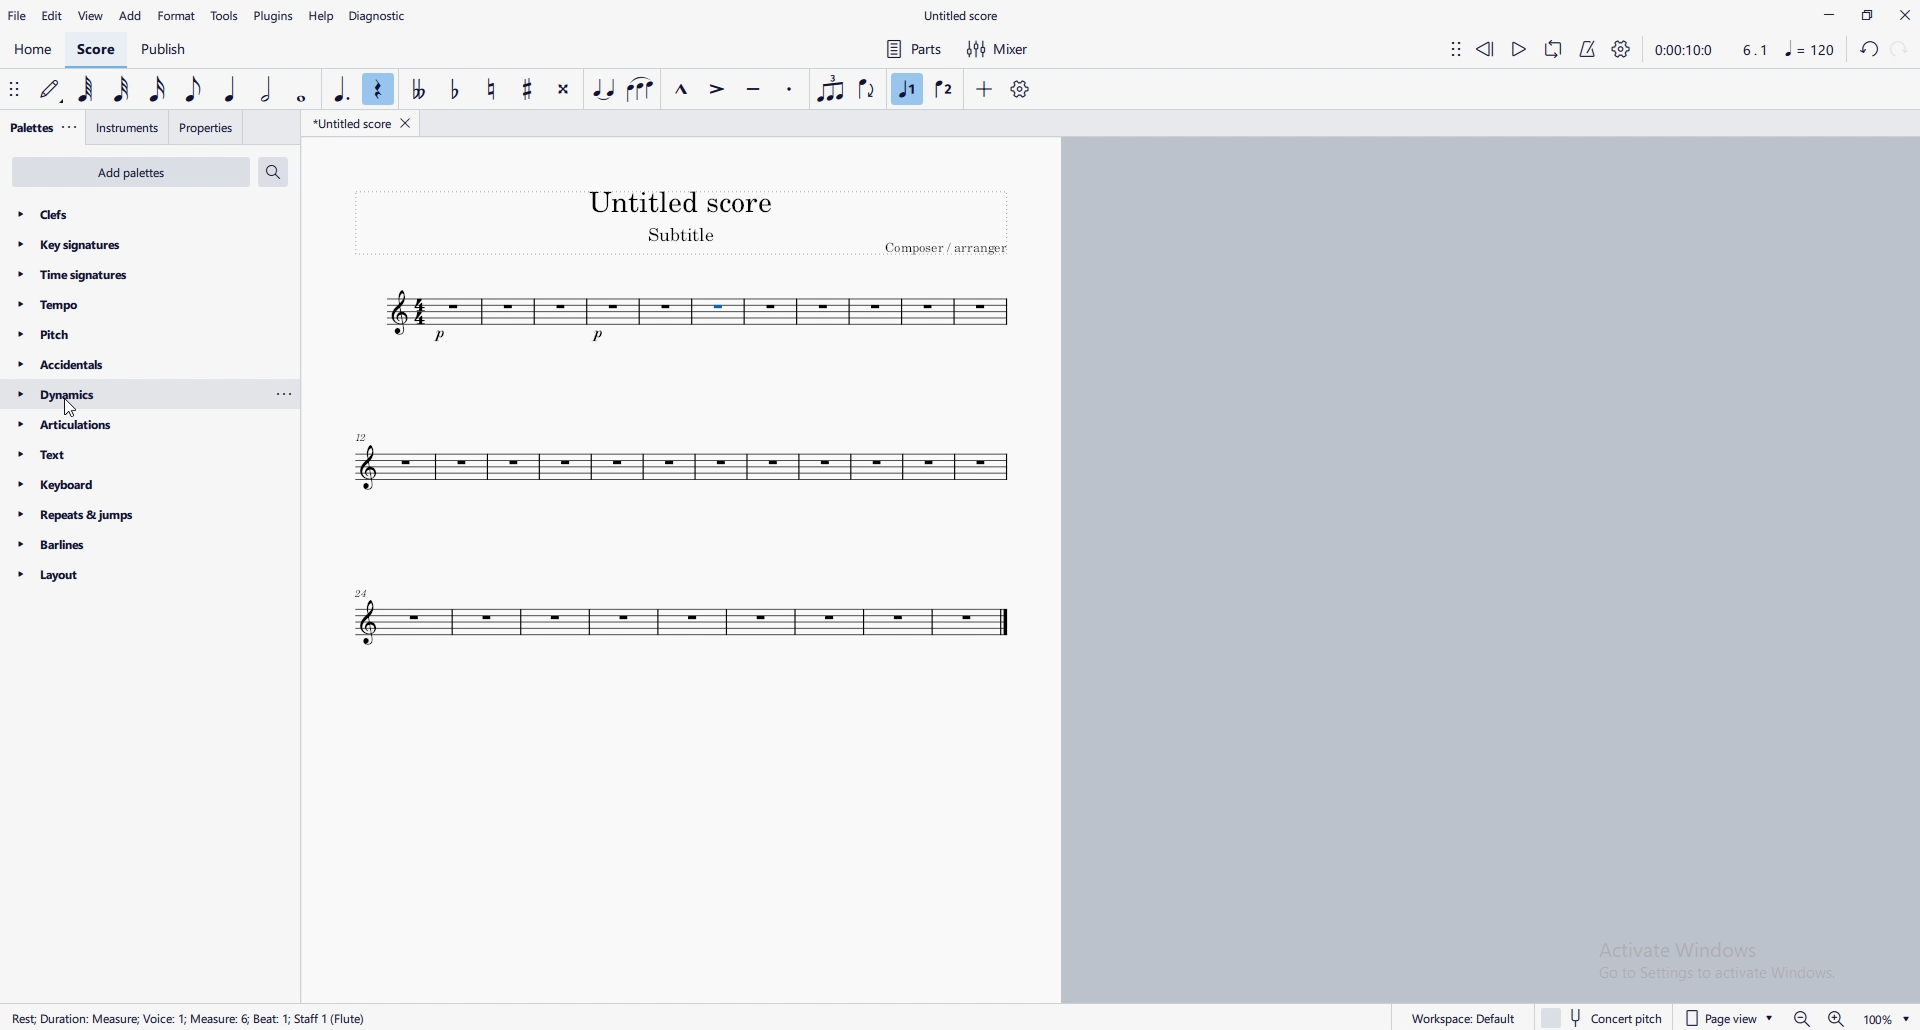 The height and width of the screenshot is (1030, 1920). I want to click on rewind, so click(1485, 47).